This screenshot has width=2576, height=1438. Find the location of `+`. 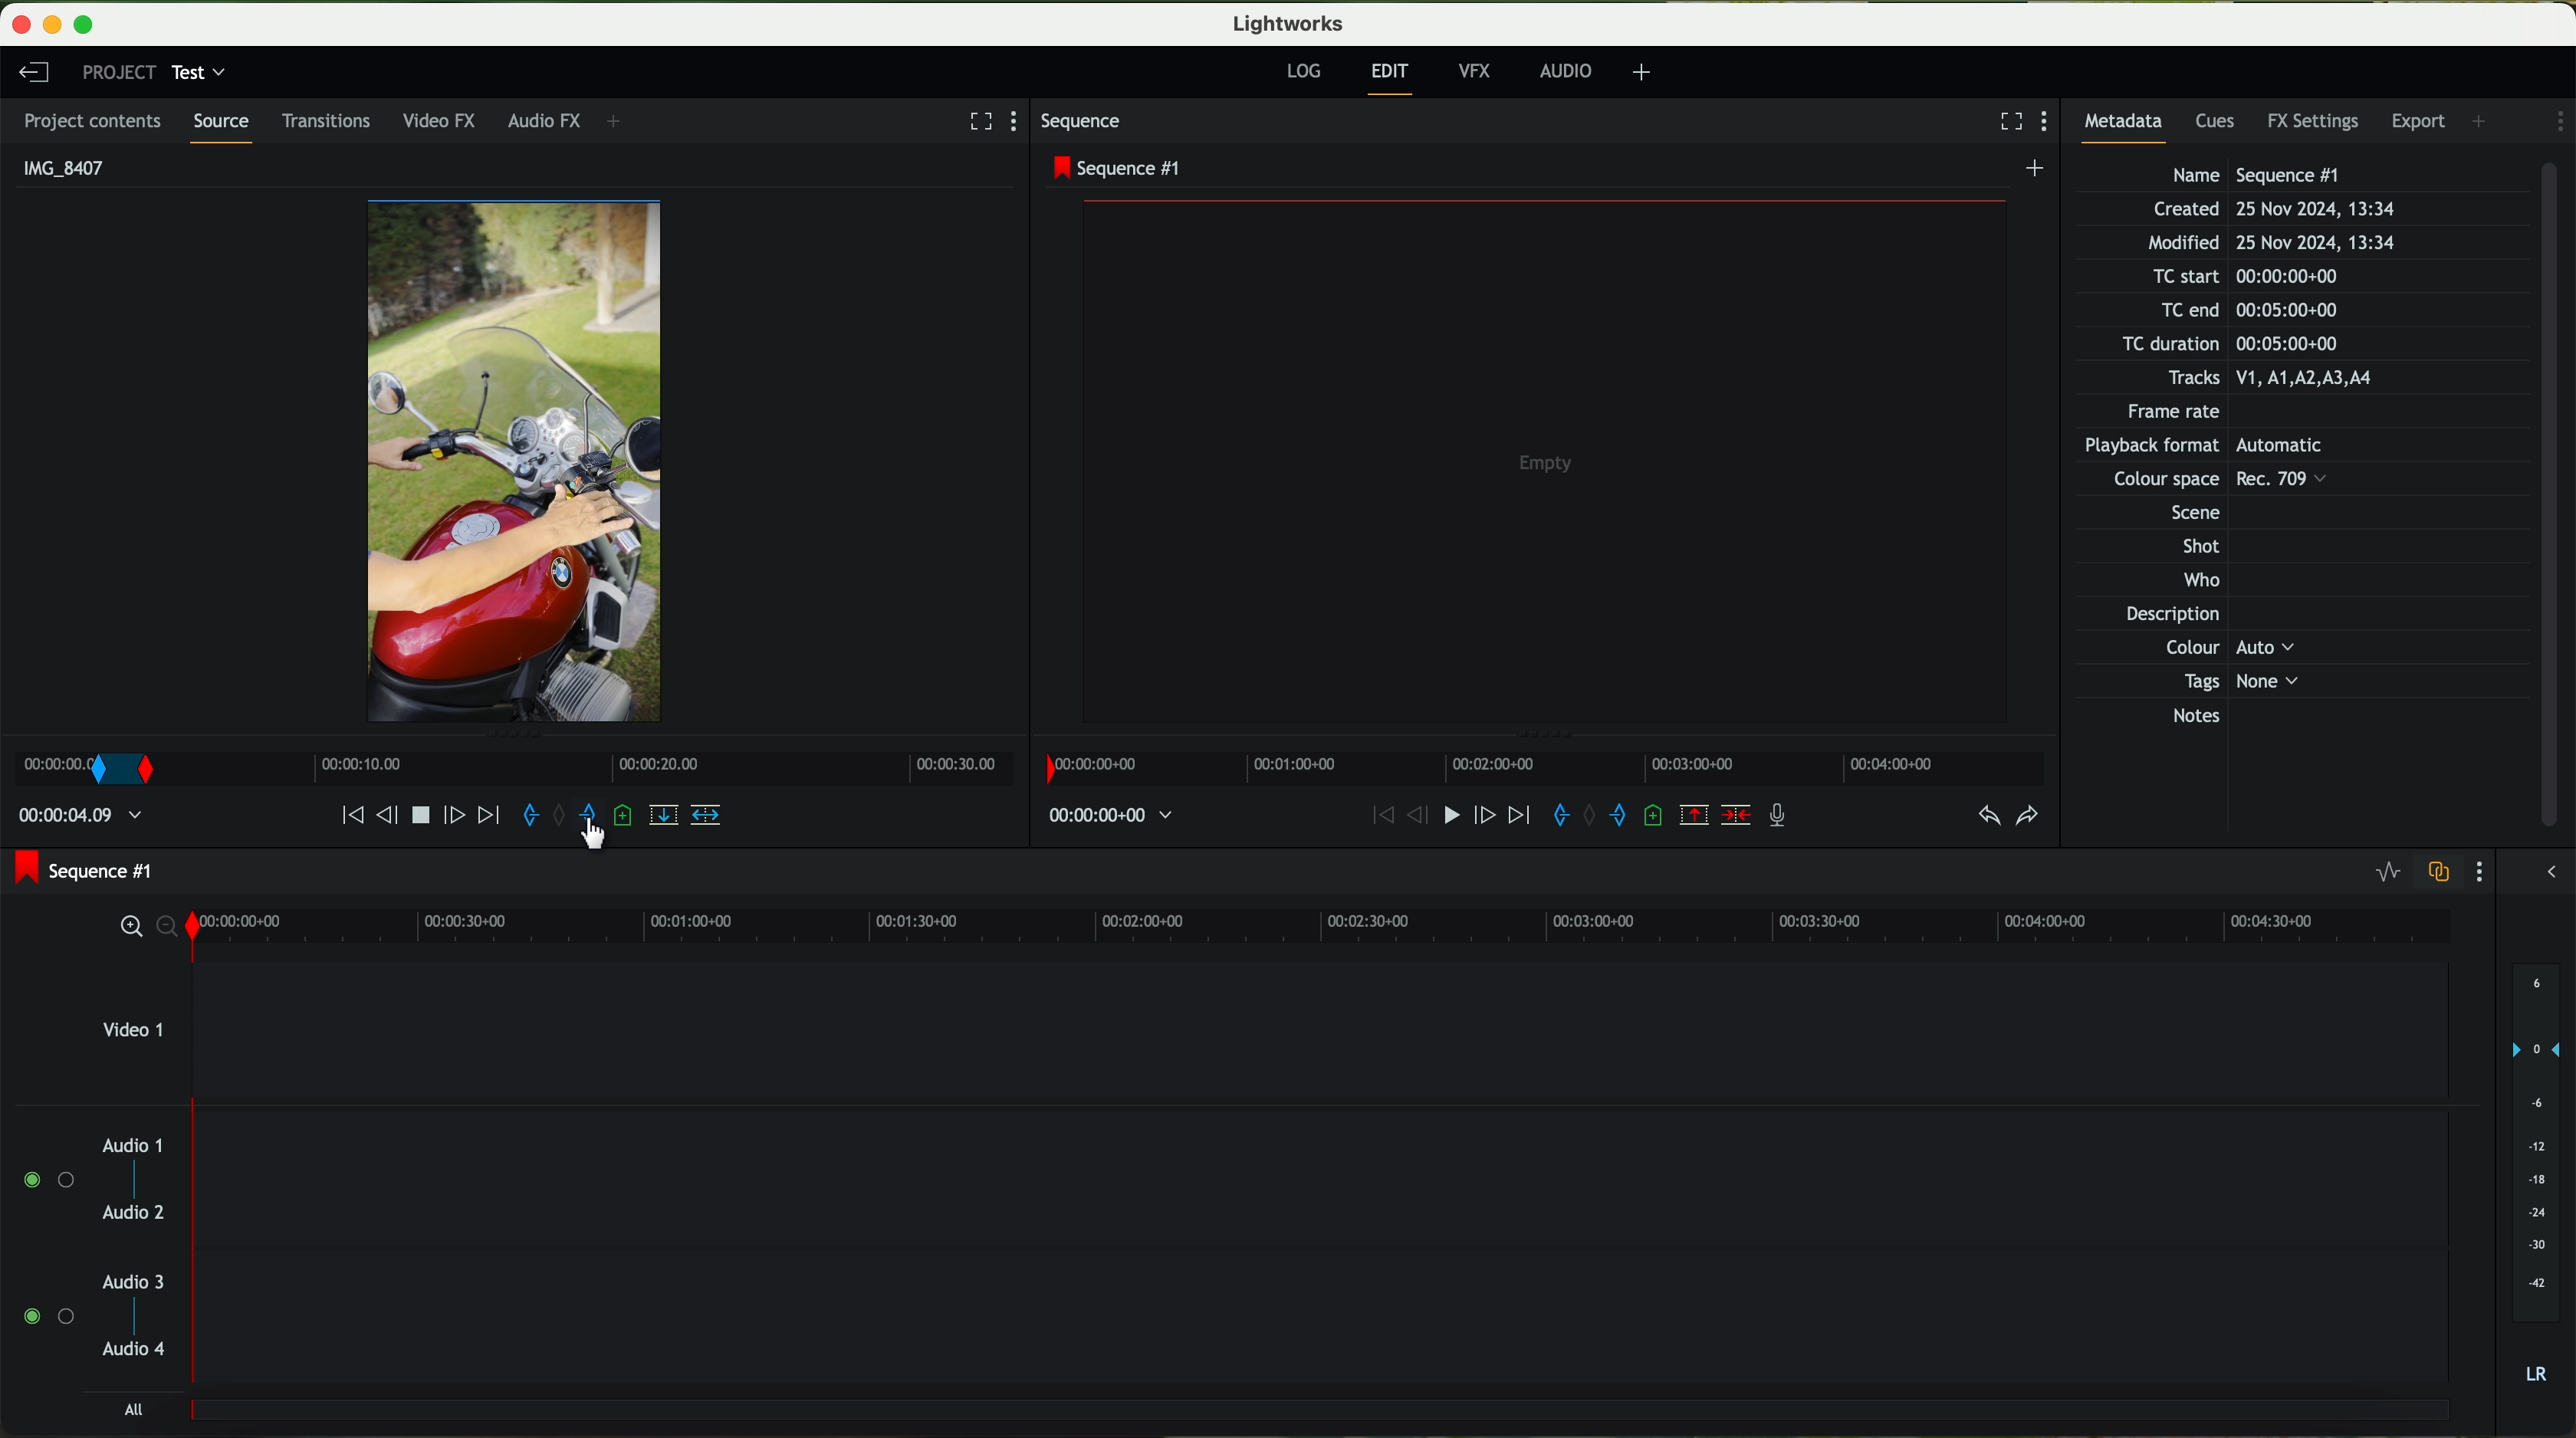

+ is located at coordinates (621, 123).